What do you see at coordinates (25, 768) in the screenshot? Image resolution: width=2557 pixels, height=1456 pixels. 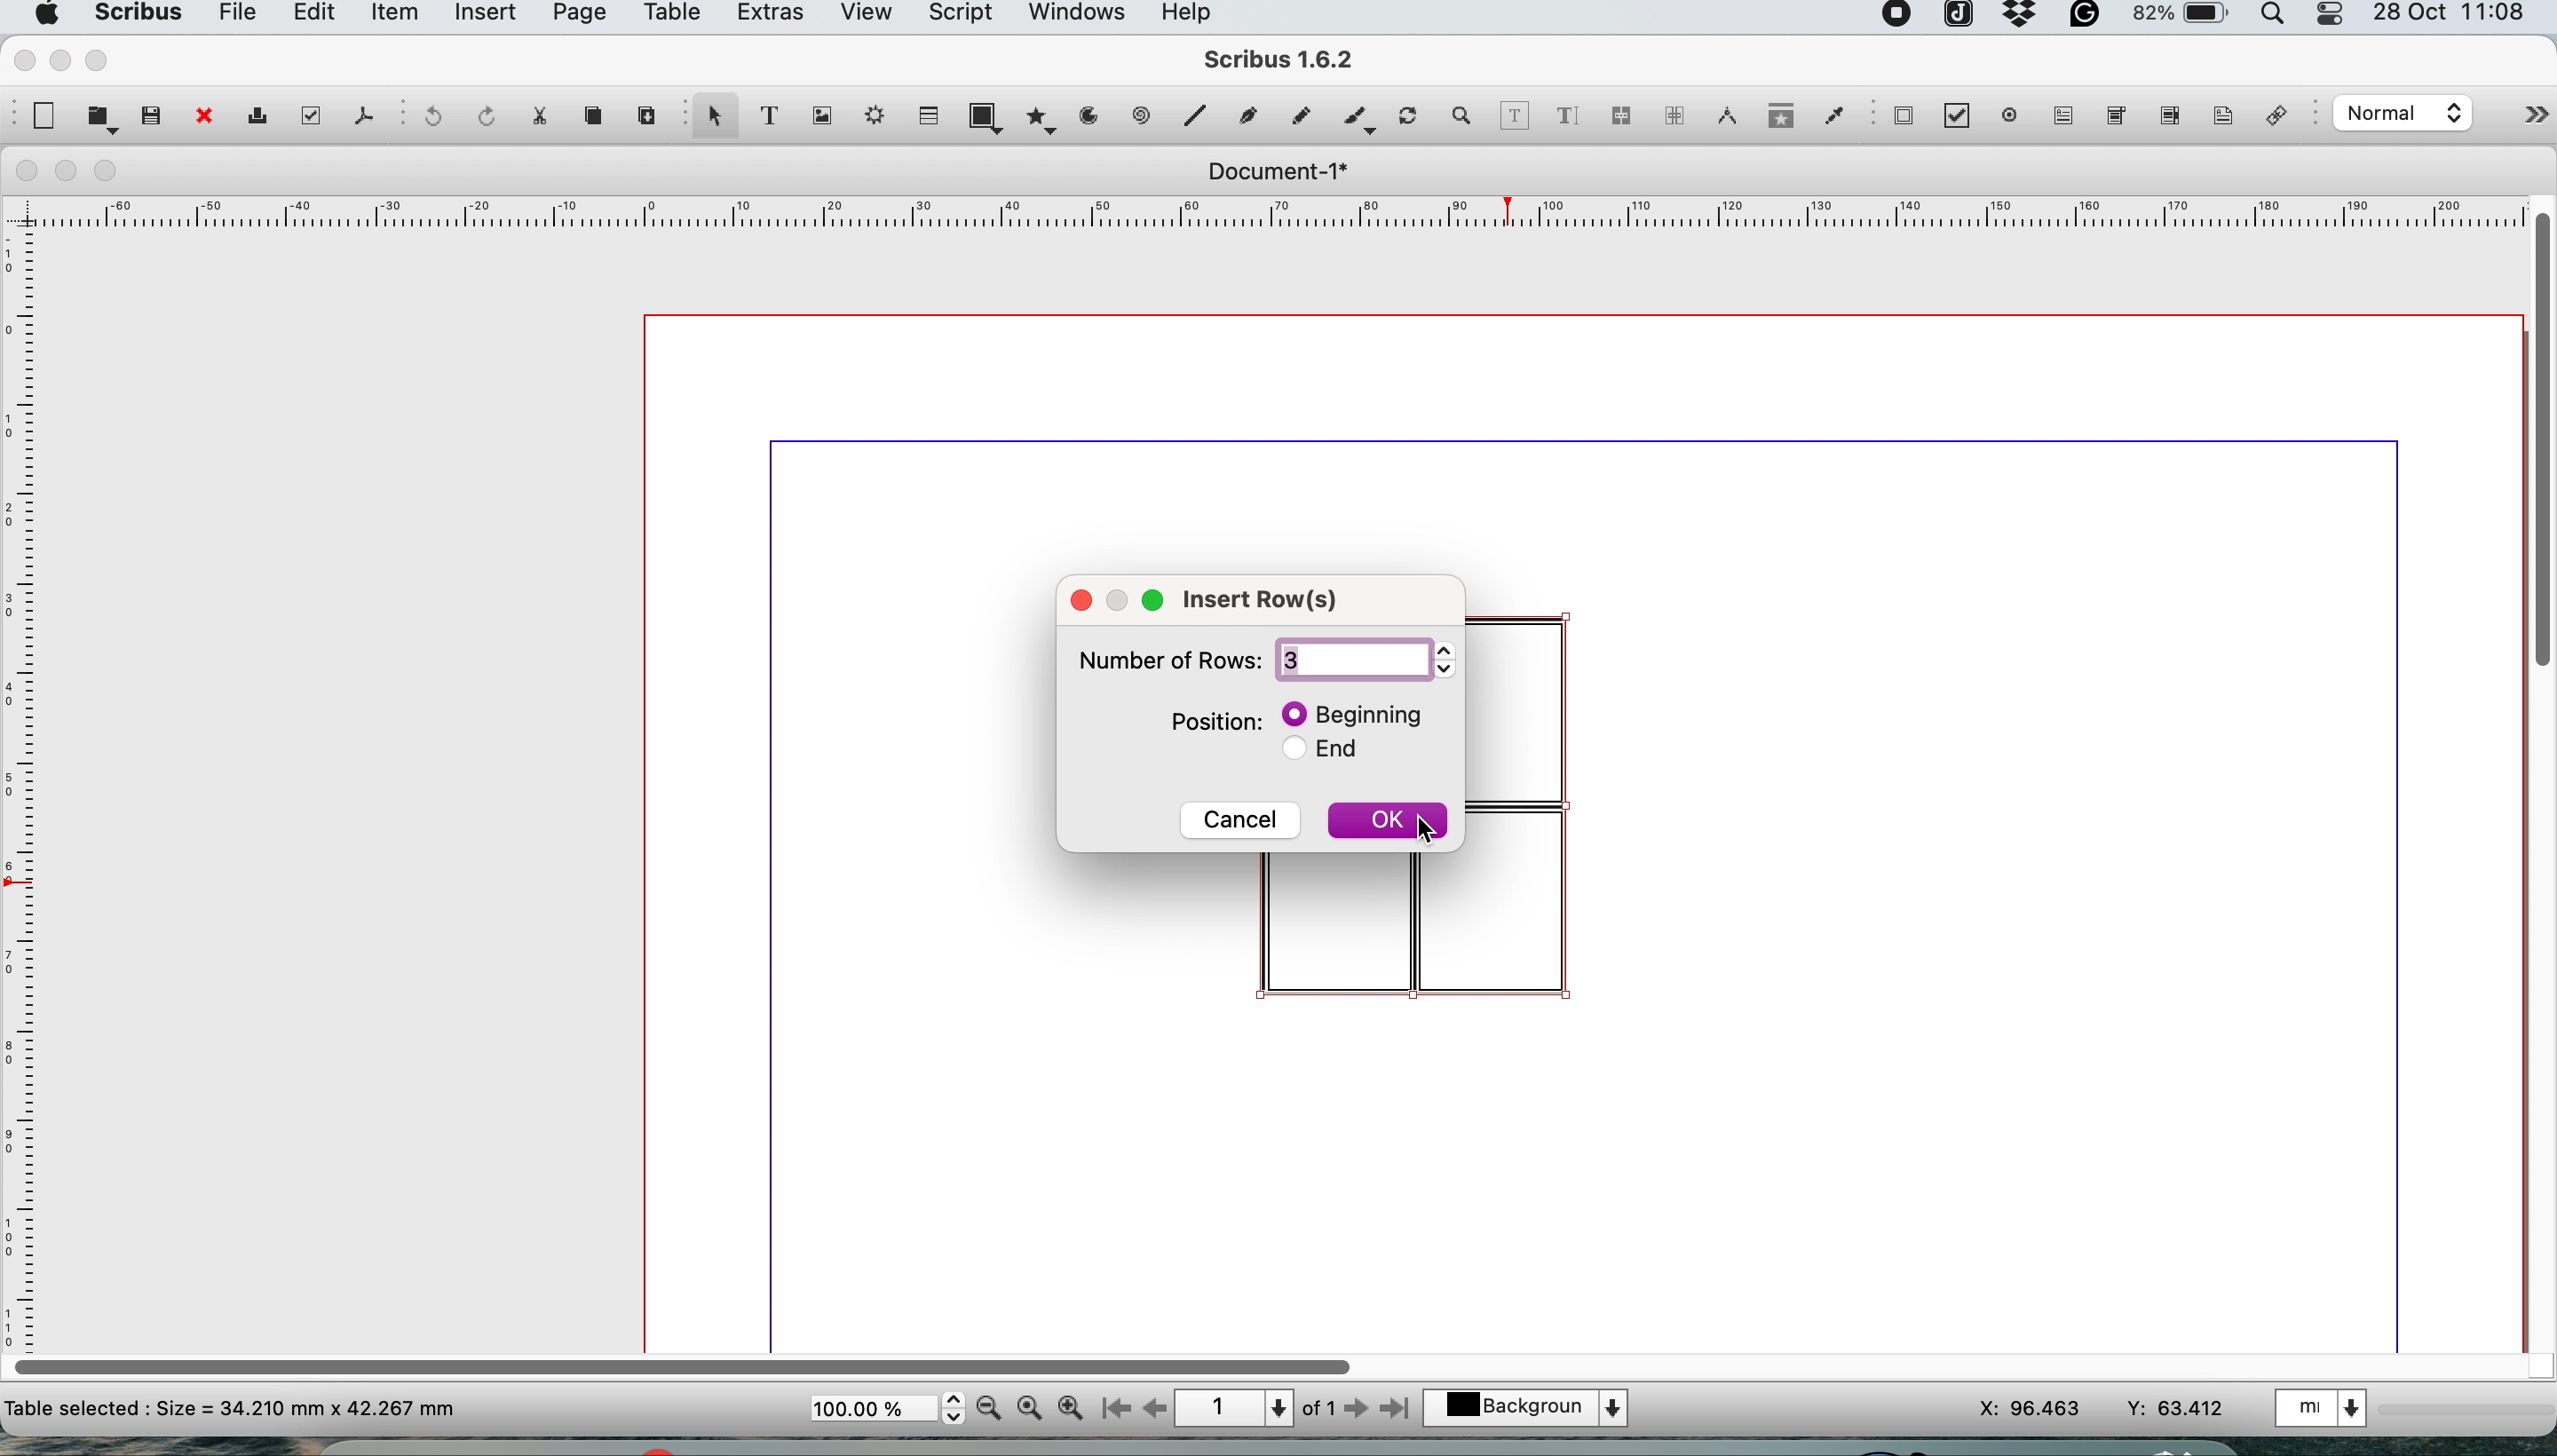 I see `vertical scale` at bounding box center [25, 768].